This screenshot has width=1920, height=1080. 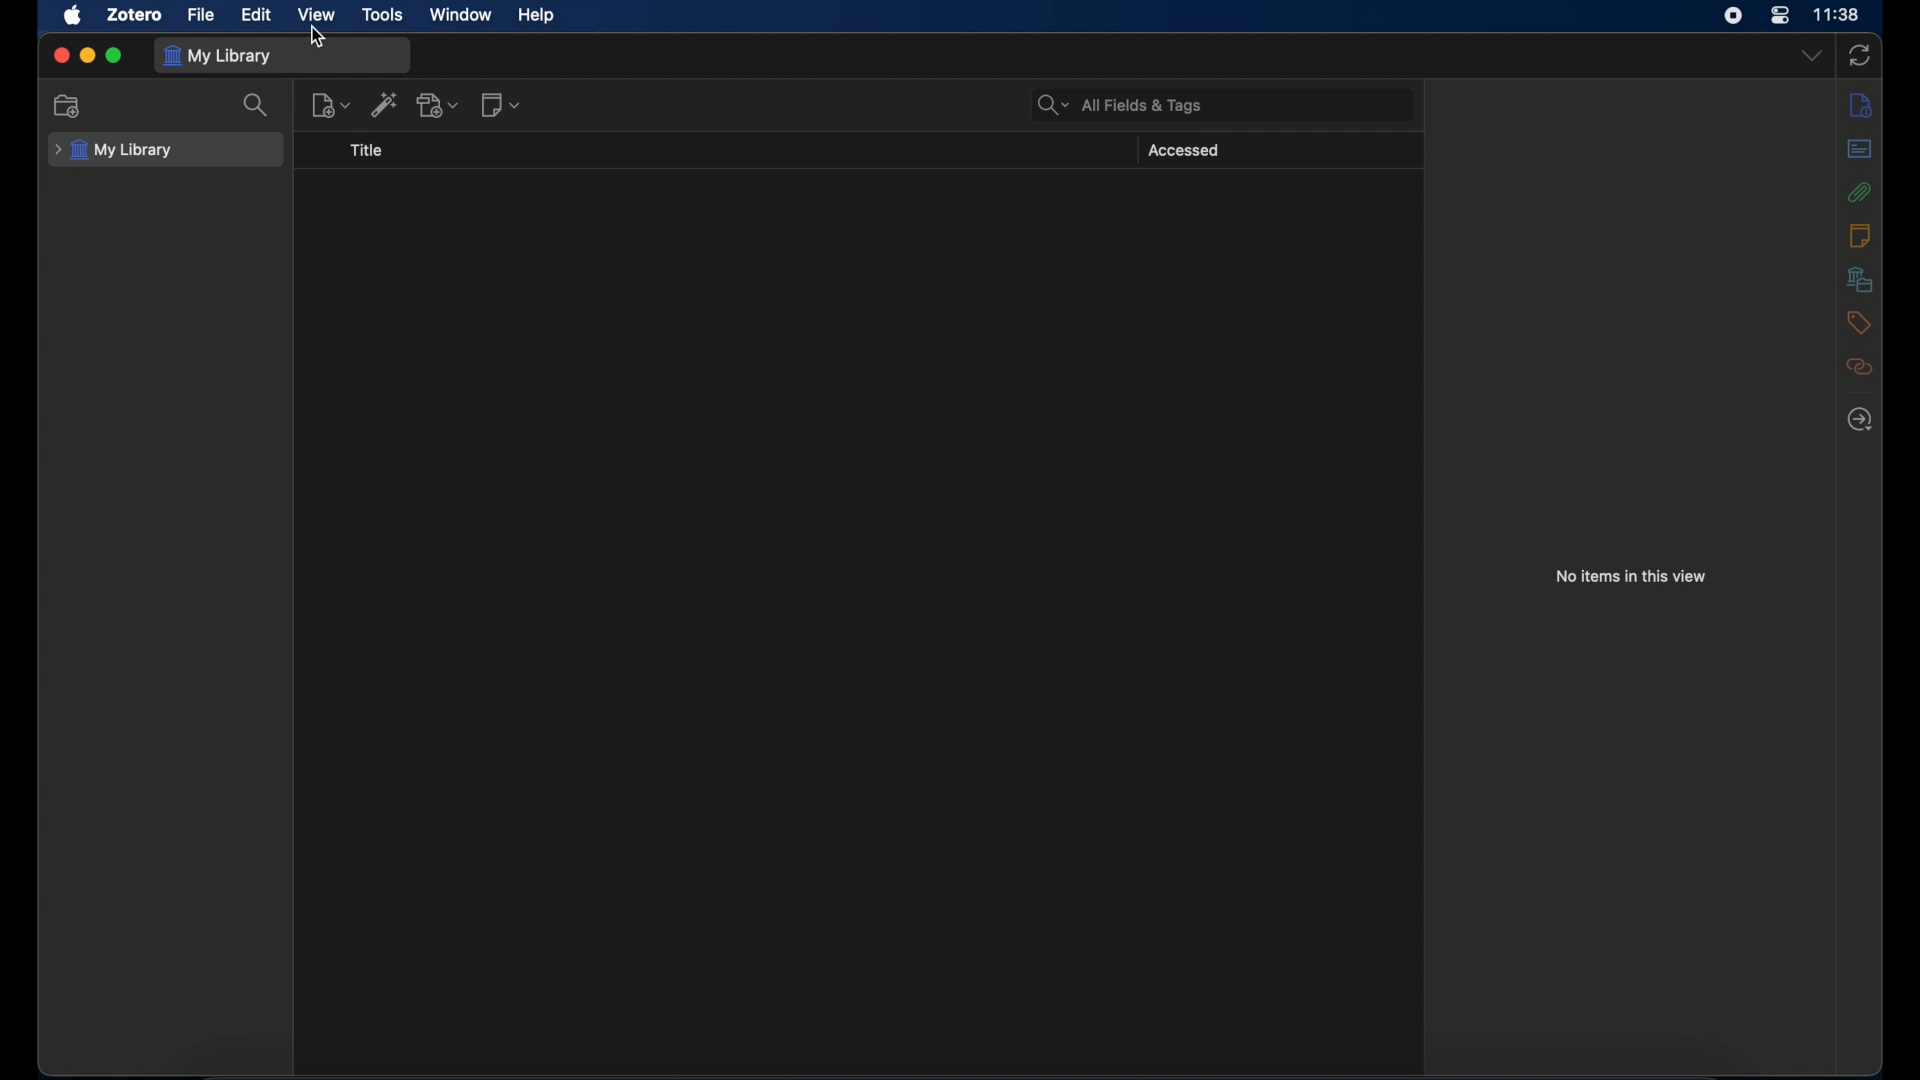 What do you see at coordinates (1183, 151) in the screenshot?
I see `accessed` at bounding box center [1183, 151].